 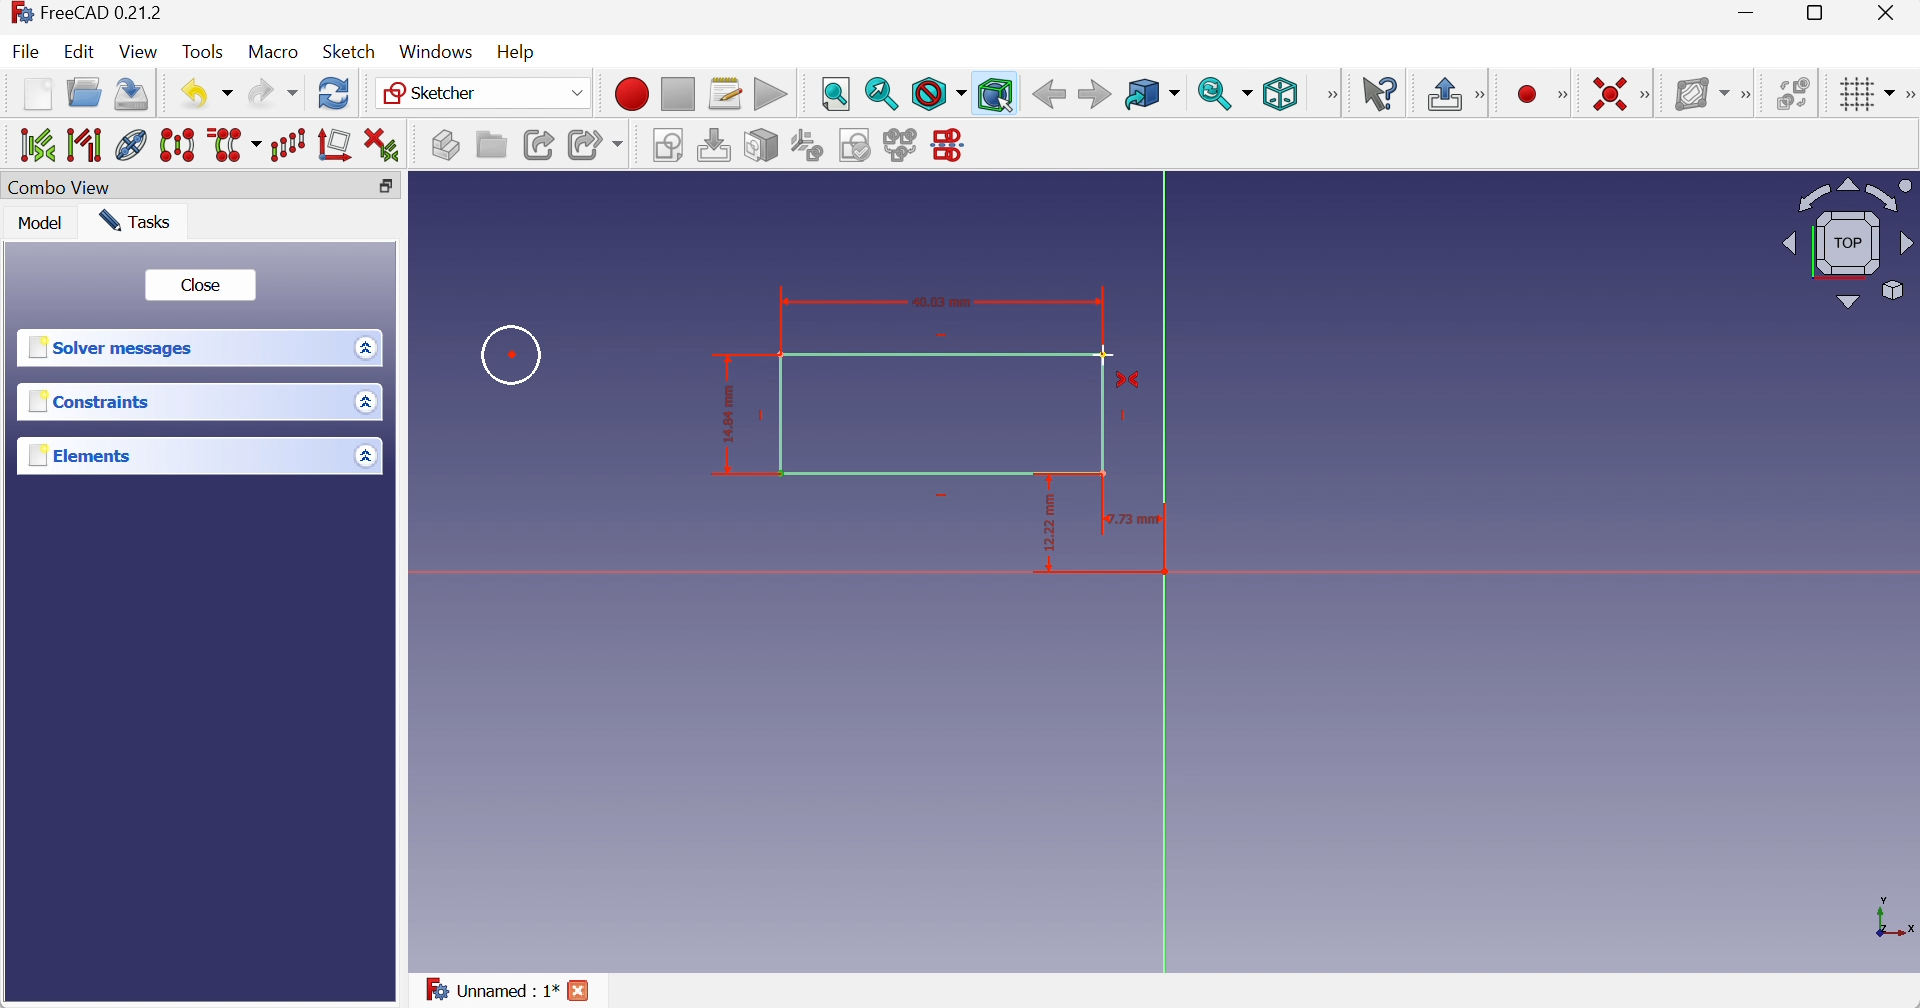 I want to click on File, so click(x=25, y=51).